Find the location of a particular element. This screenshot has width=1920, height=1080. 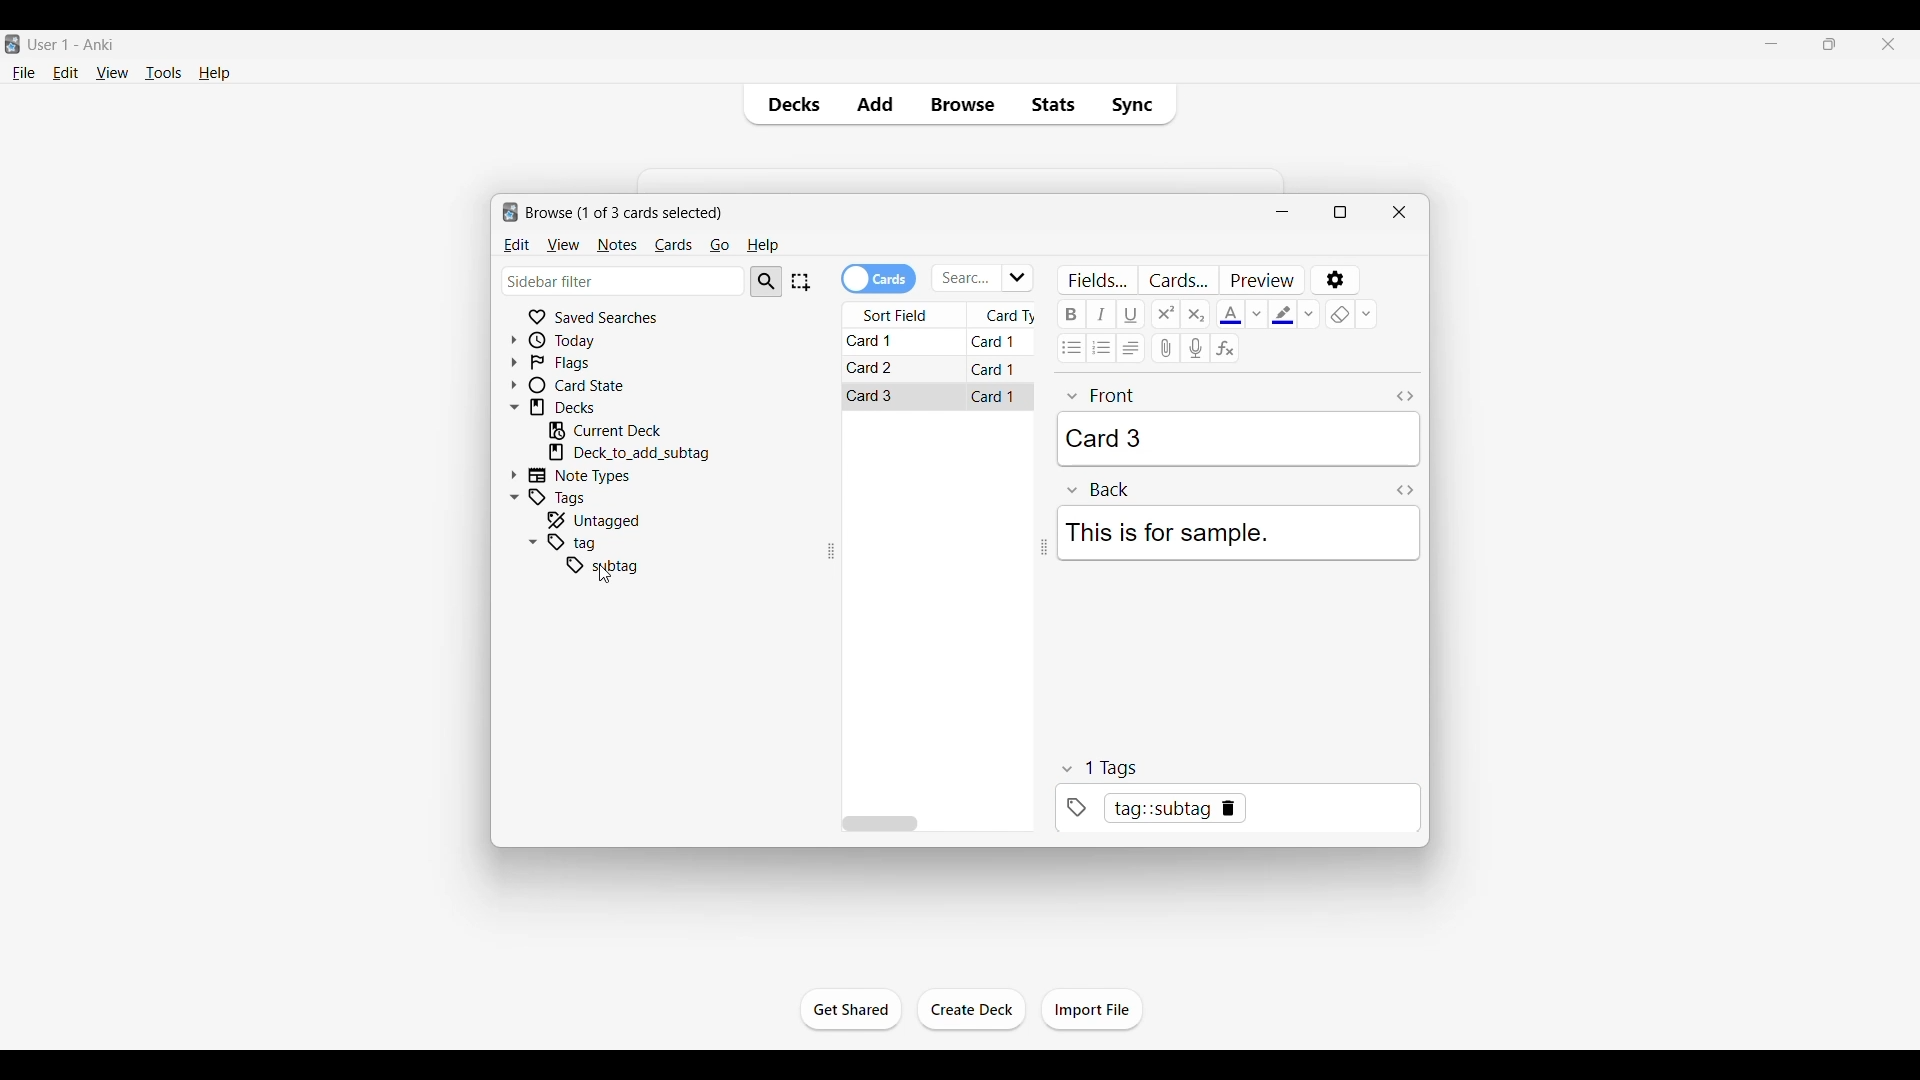

Selected text color is located at coordinates (1230, 315).